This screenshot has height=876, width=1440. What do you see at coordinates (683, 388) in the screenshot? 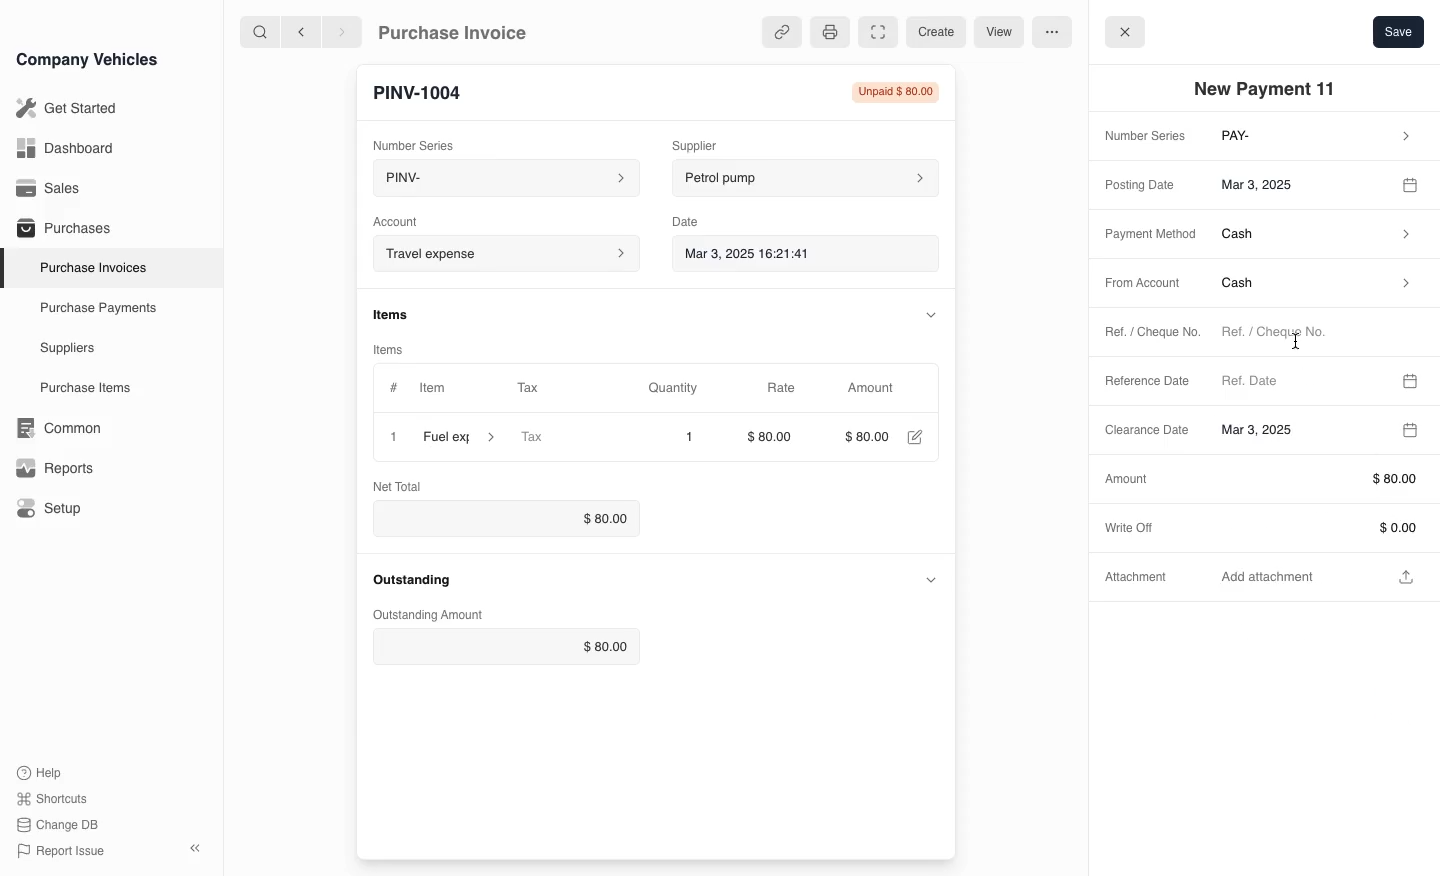
I see `Quantity` at bounding box center [683, 388].